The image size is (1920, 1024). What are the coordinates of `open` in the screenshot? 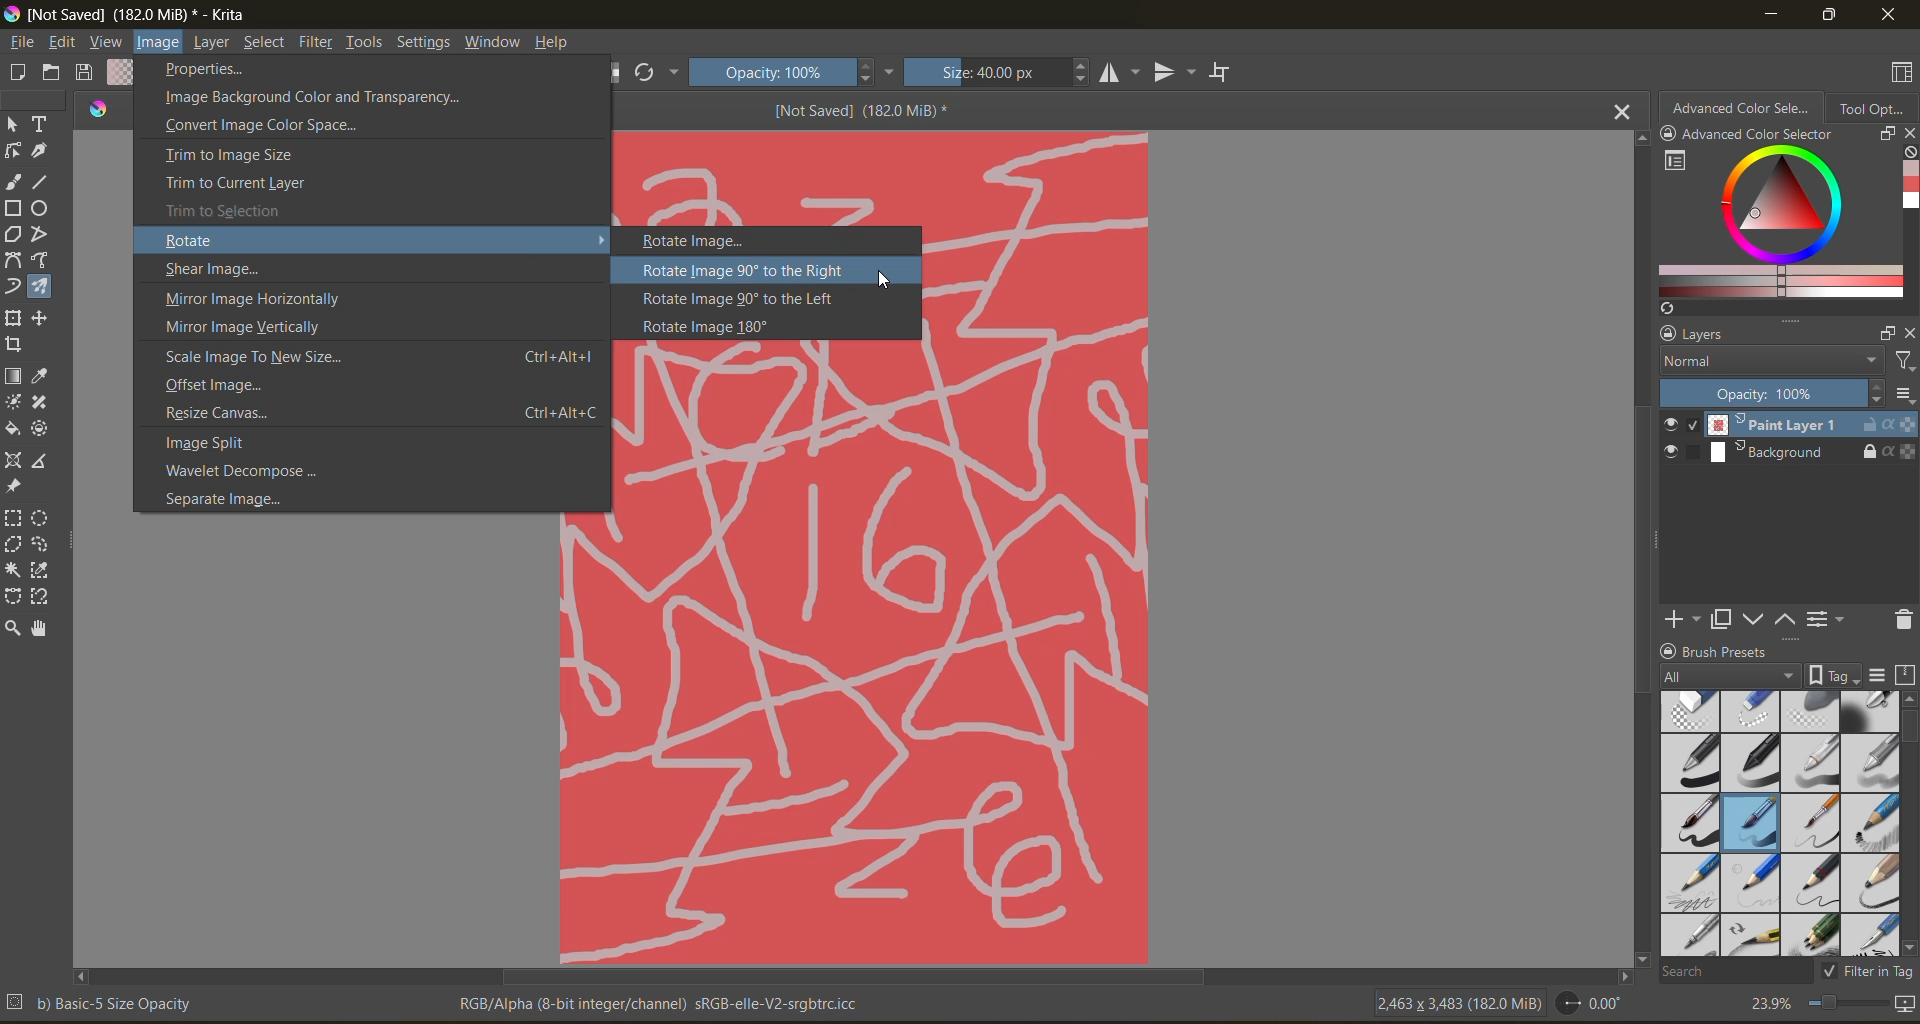 It's located at (54, 73).